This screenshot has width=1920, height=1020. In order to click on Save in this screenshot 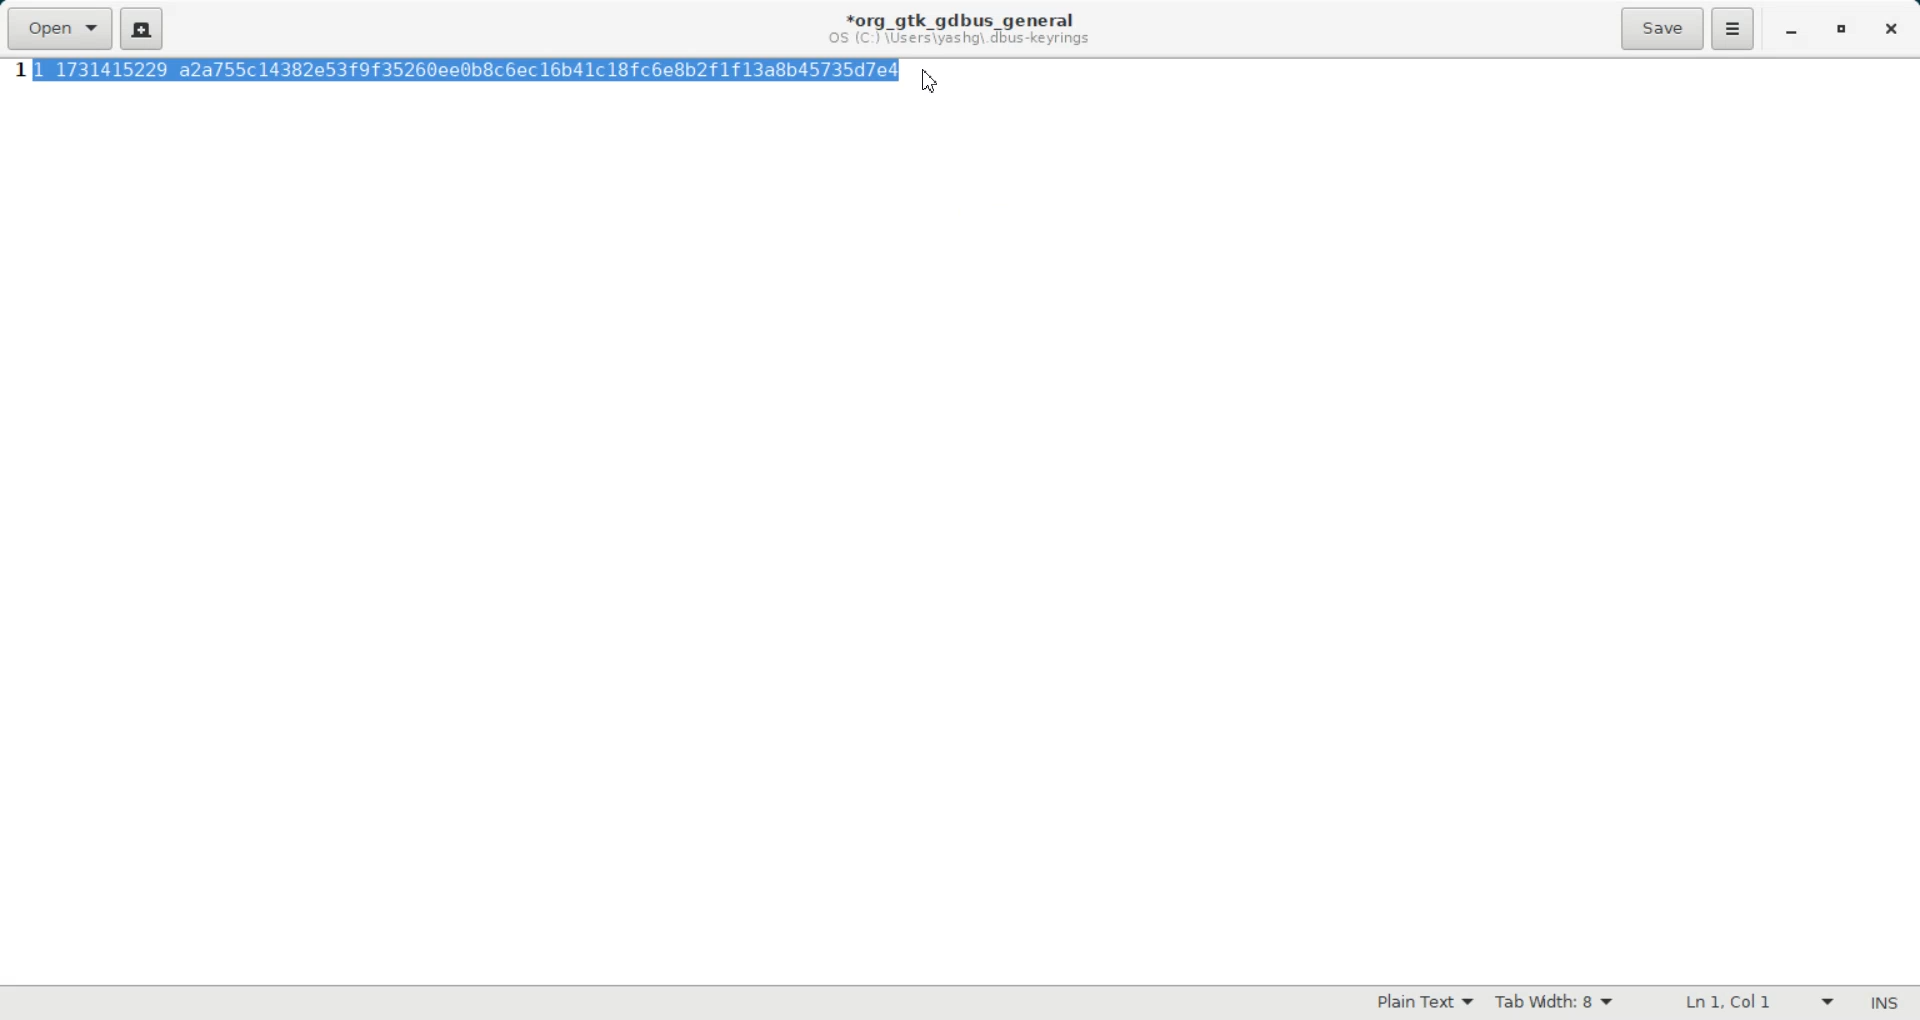, I will do `click(1661, 28)`.